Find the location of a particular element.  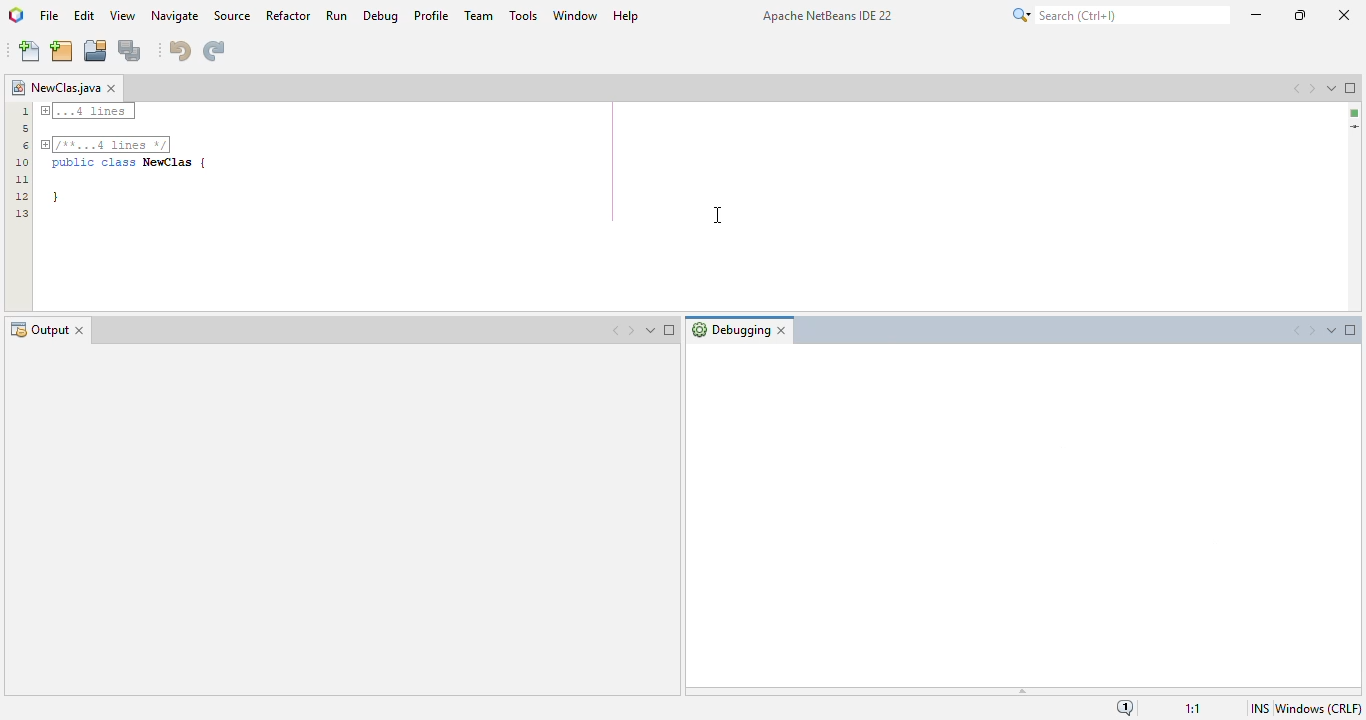

close window is located at coordinates (115, 88).